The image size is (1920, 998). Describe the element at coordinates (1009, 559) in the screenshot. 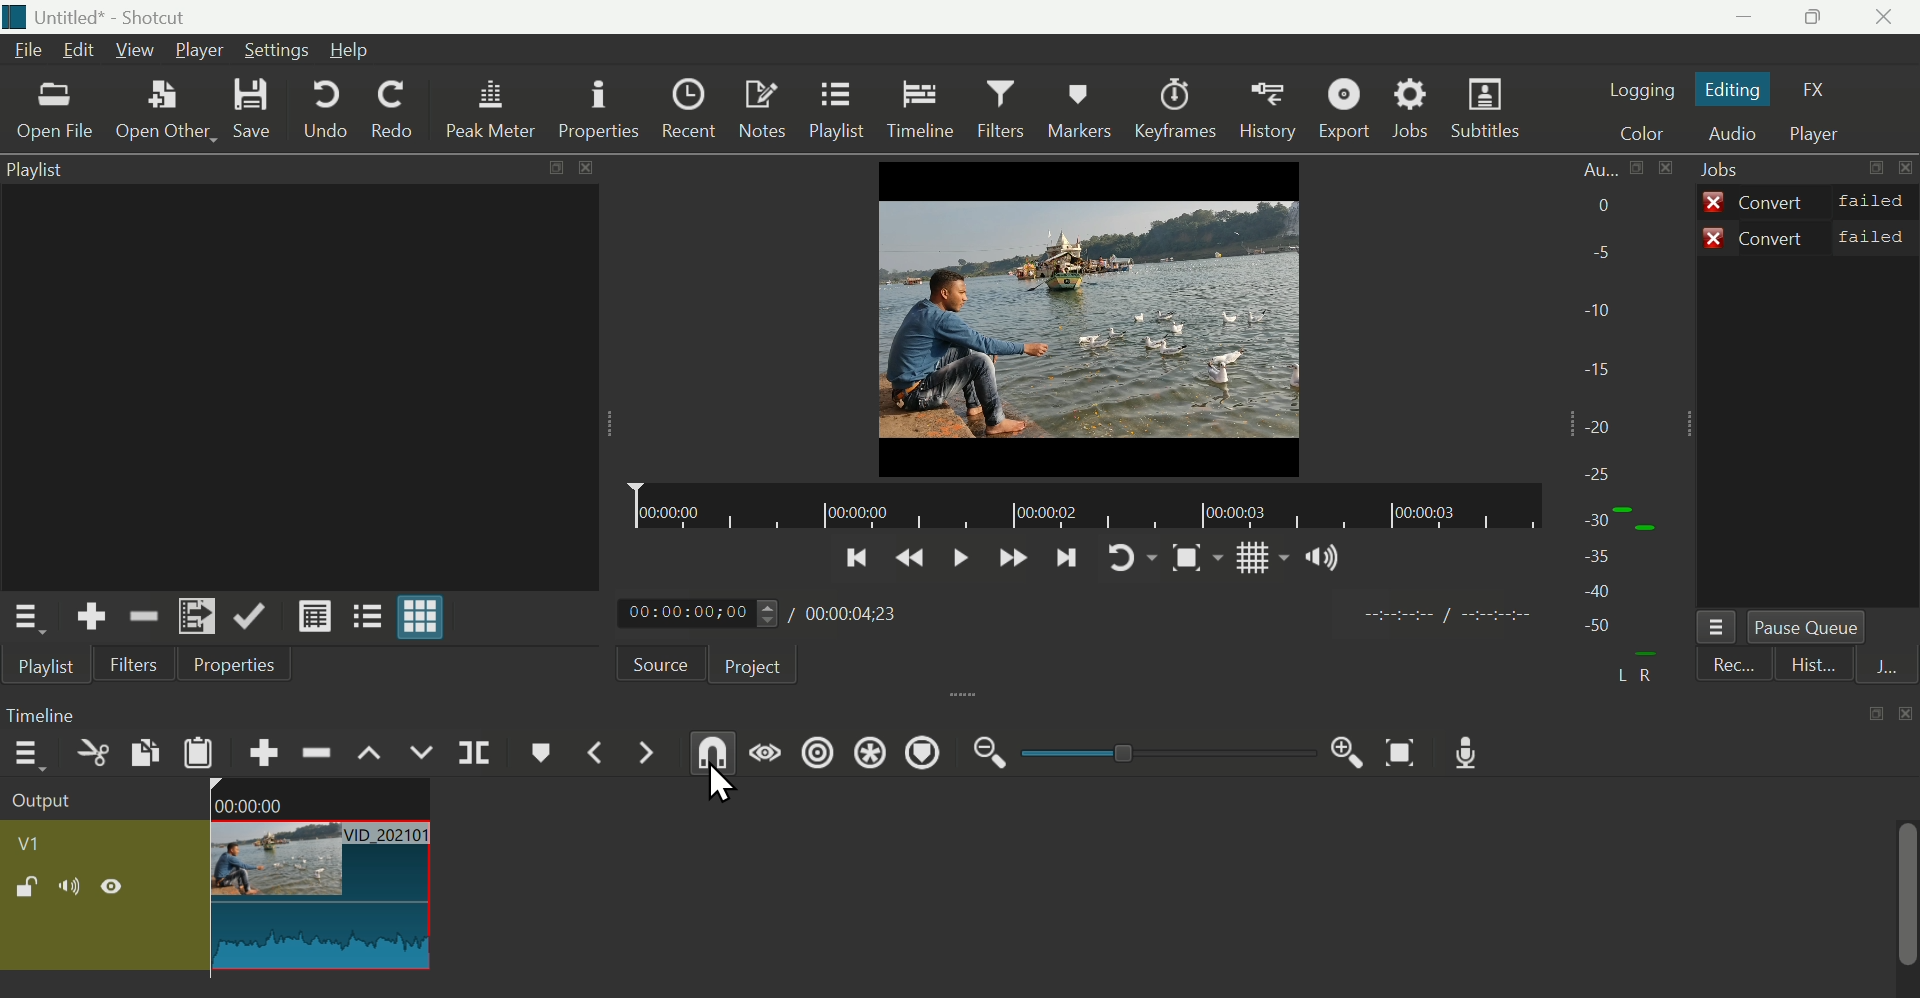

I see `Forward` at that location.